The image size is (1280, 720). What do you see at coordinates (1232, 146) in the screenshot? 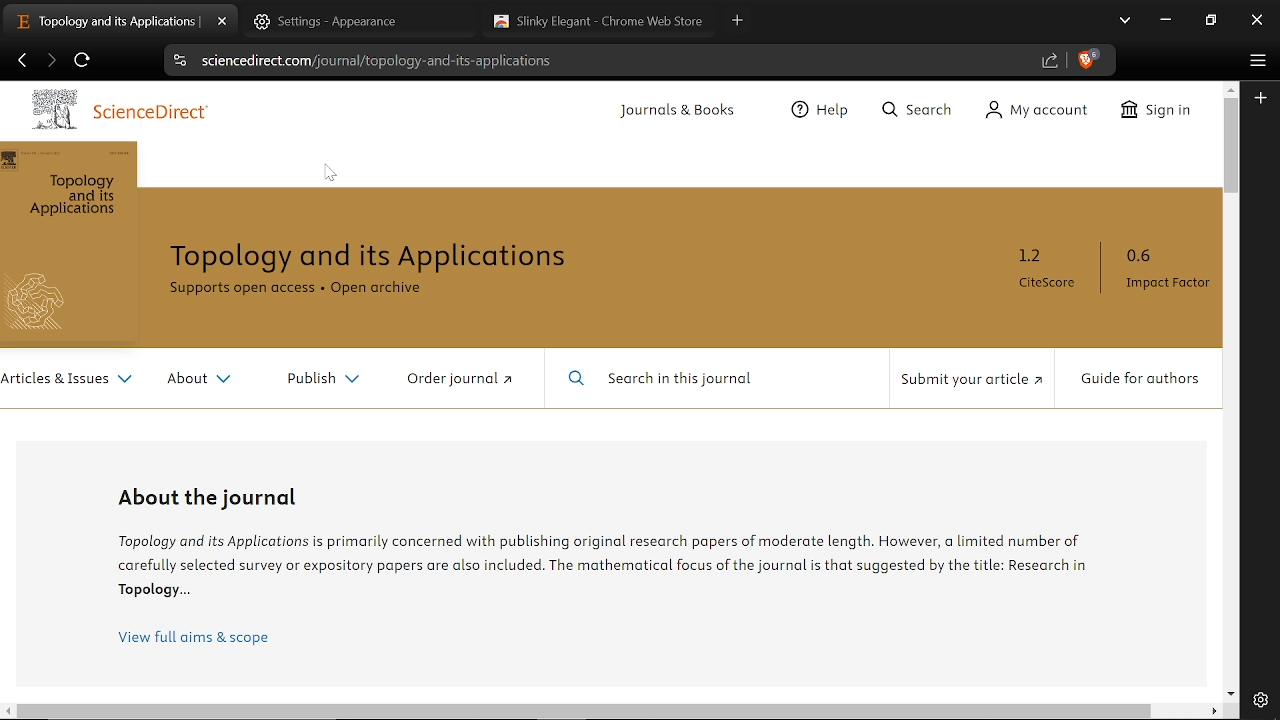
I see `Vertical scrollbar` at bounding box center [1232, 146].